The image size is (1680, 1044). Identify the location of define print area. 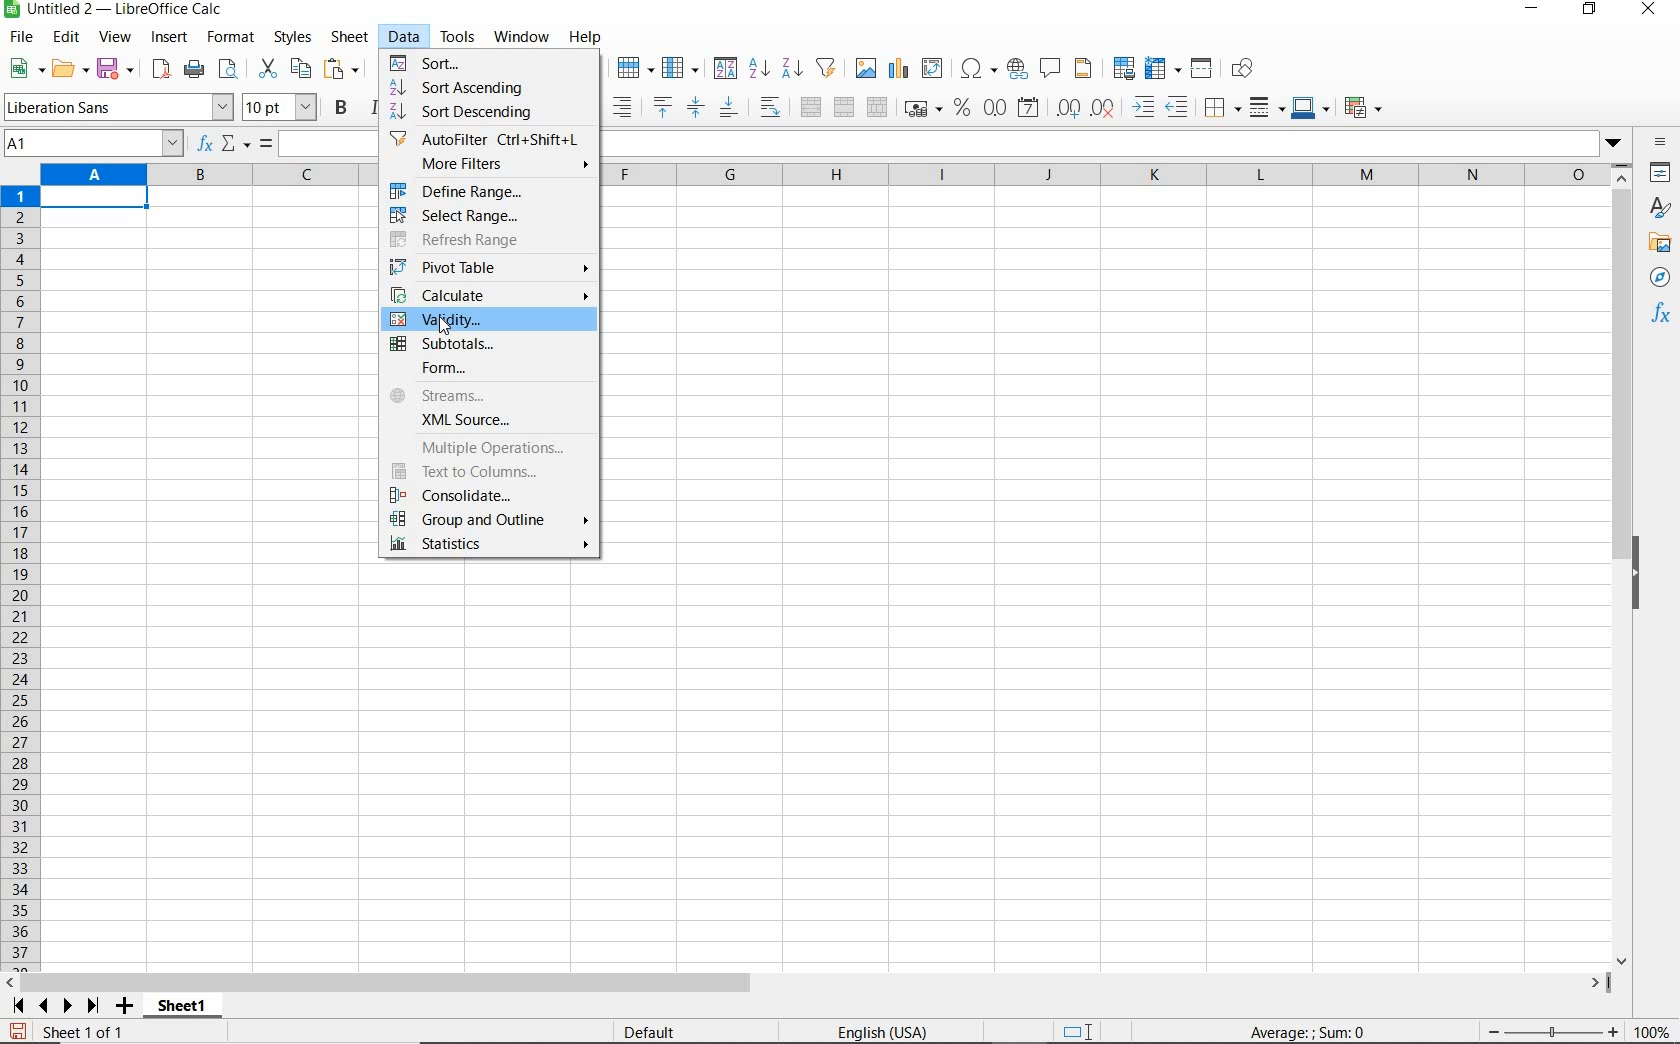
(1122, 69).